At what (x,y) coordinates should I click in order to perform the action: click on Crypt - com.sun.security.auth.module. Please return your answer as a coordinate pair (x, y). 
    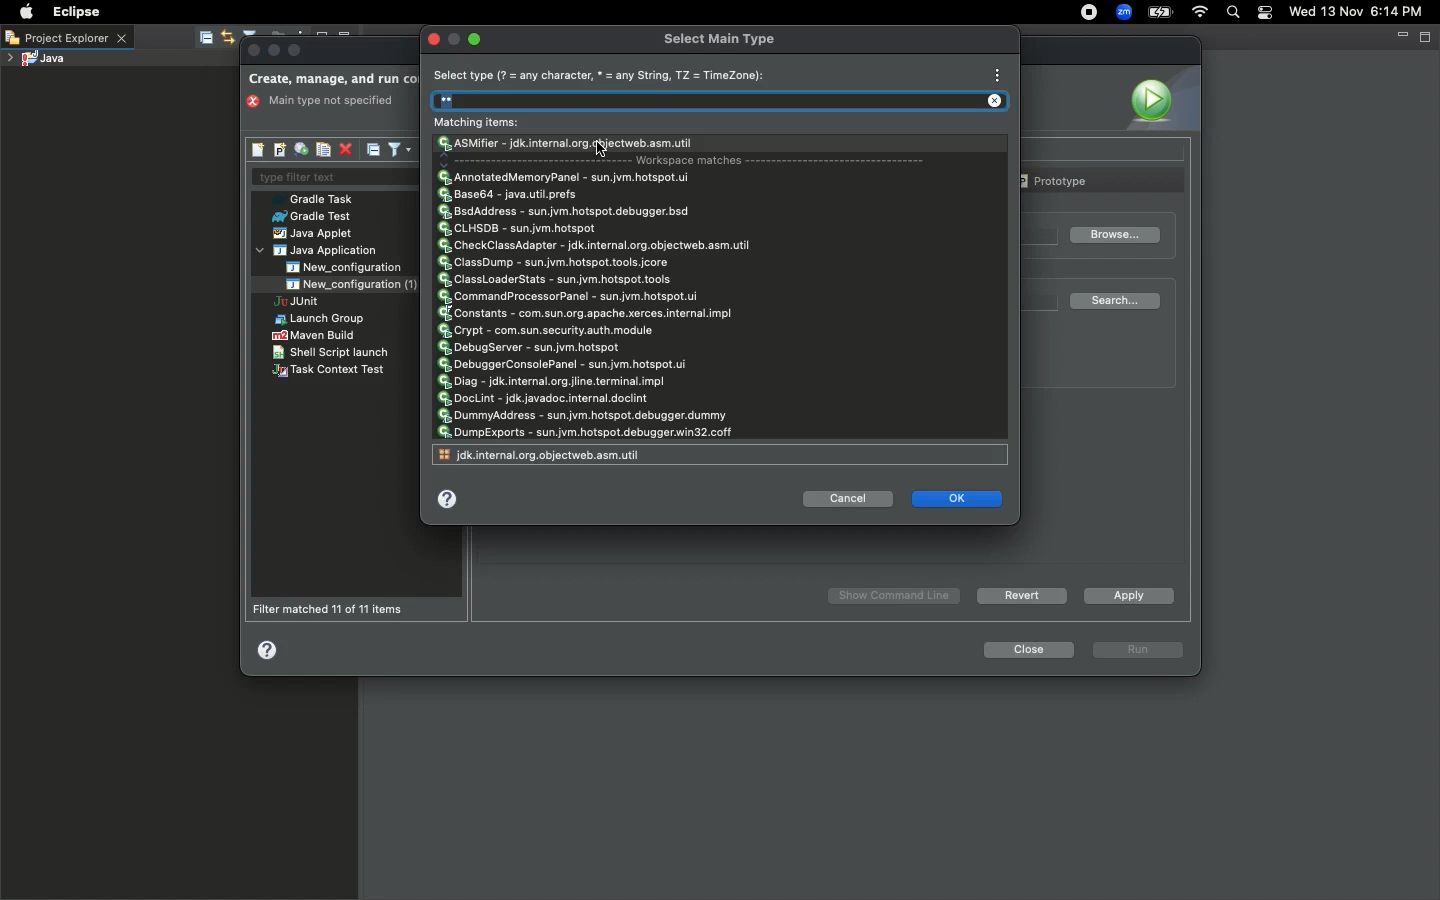
    Looking at the image, I should click on (547, 329).